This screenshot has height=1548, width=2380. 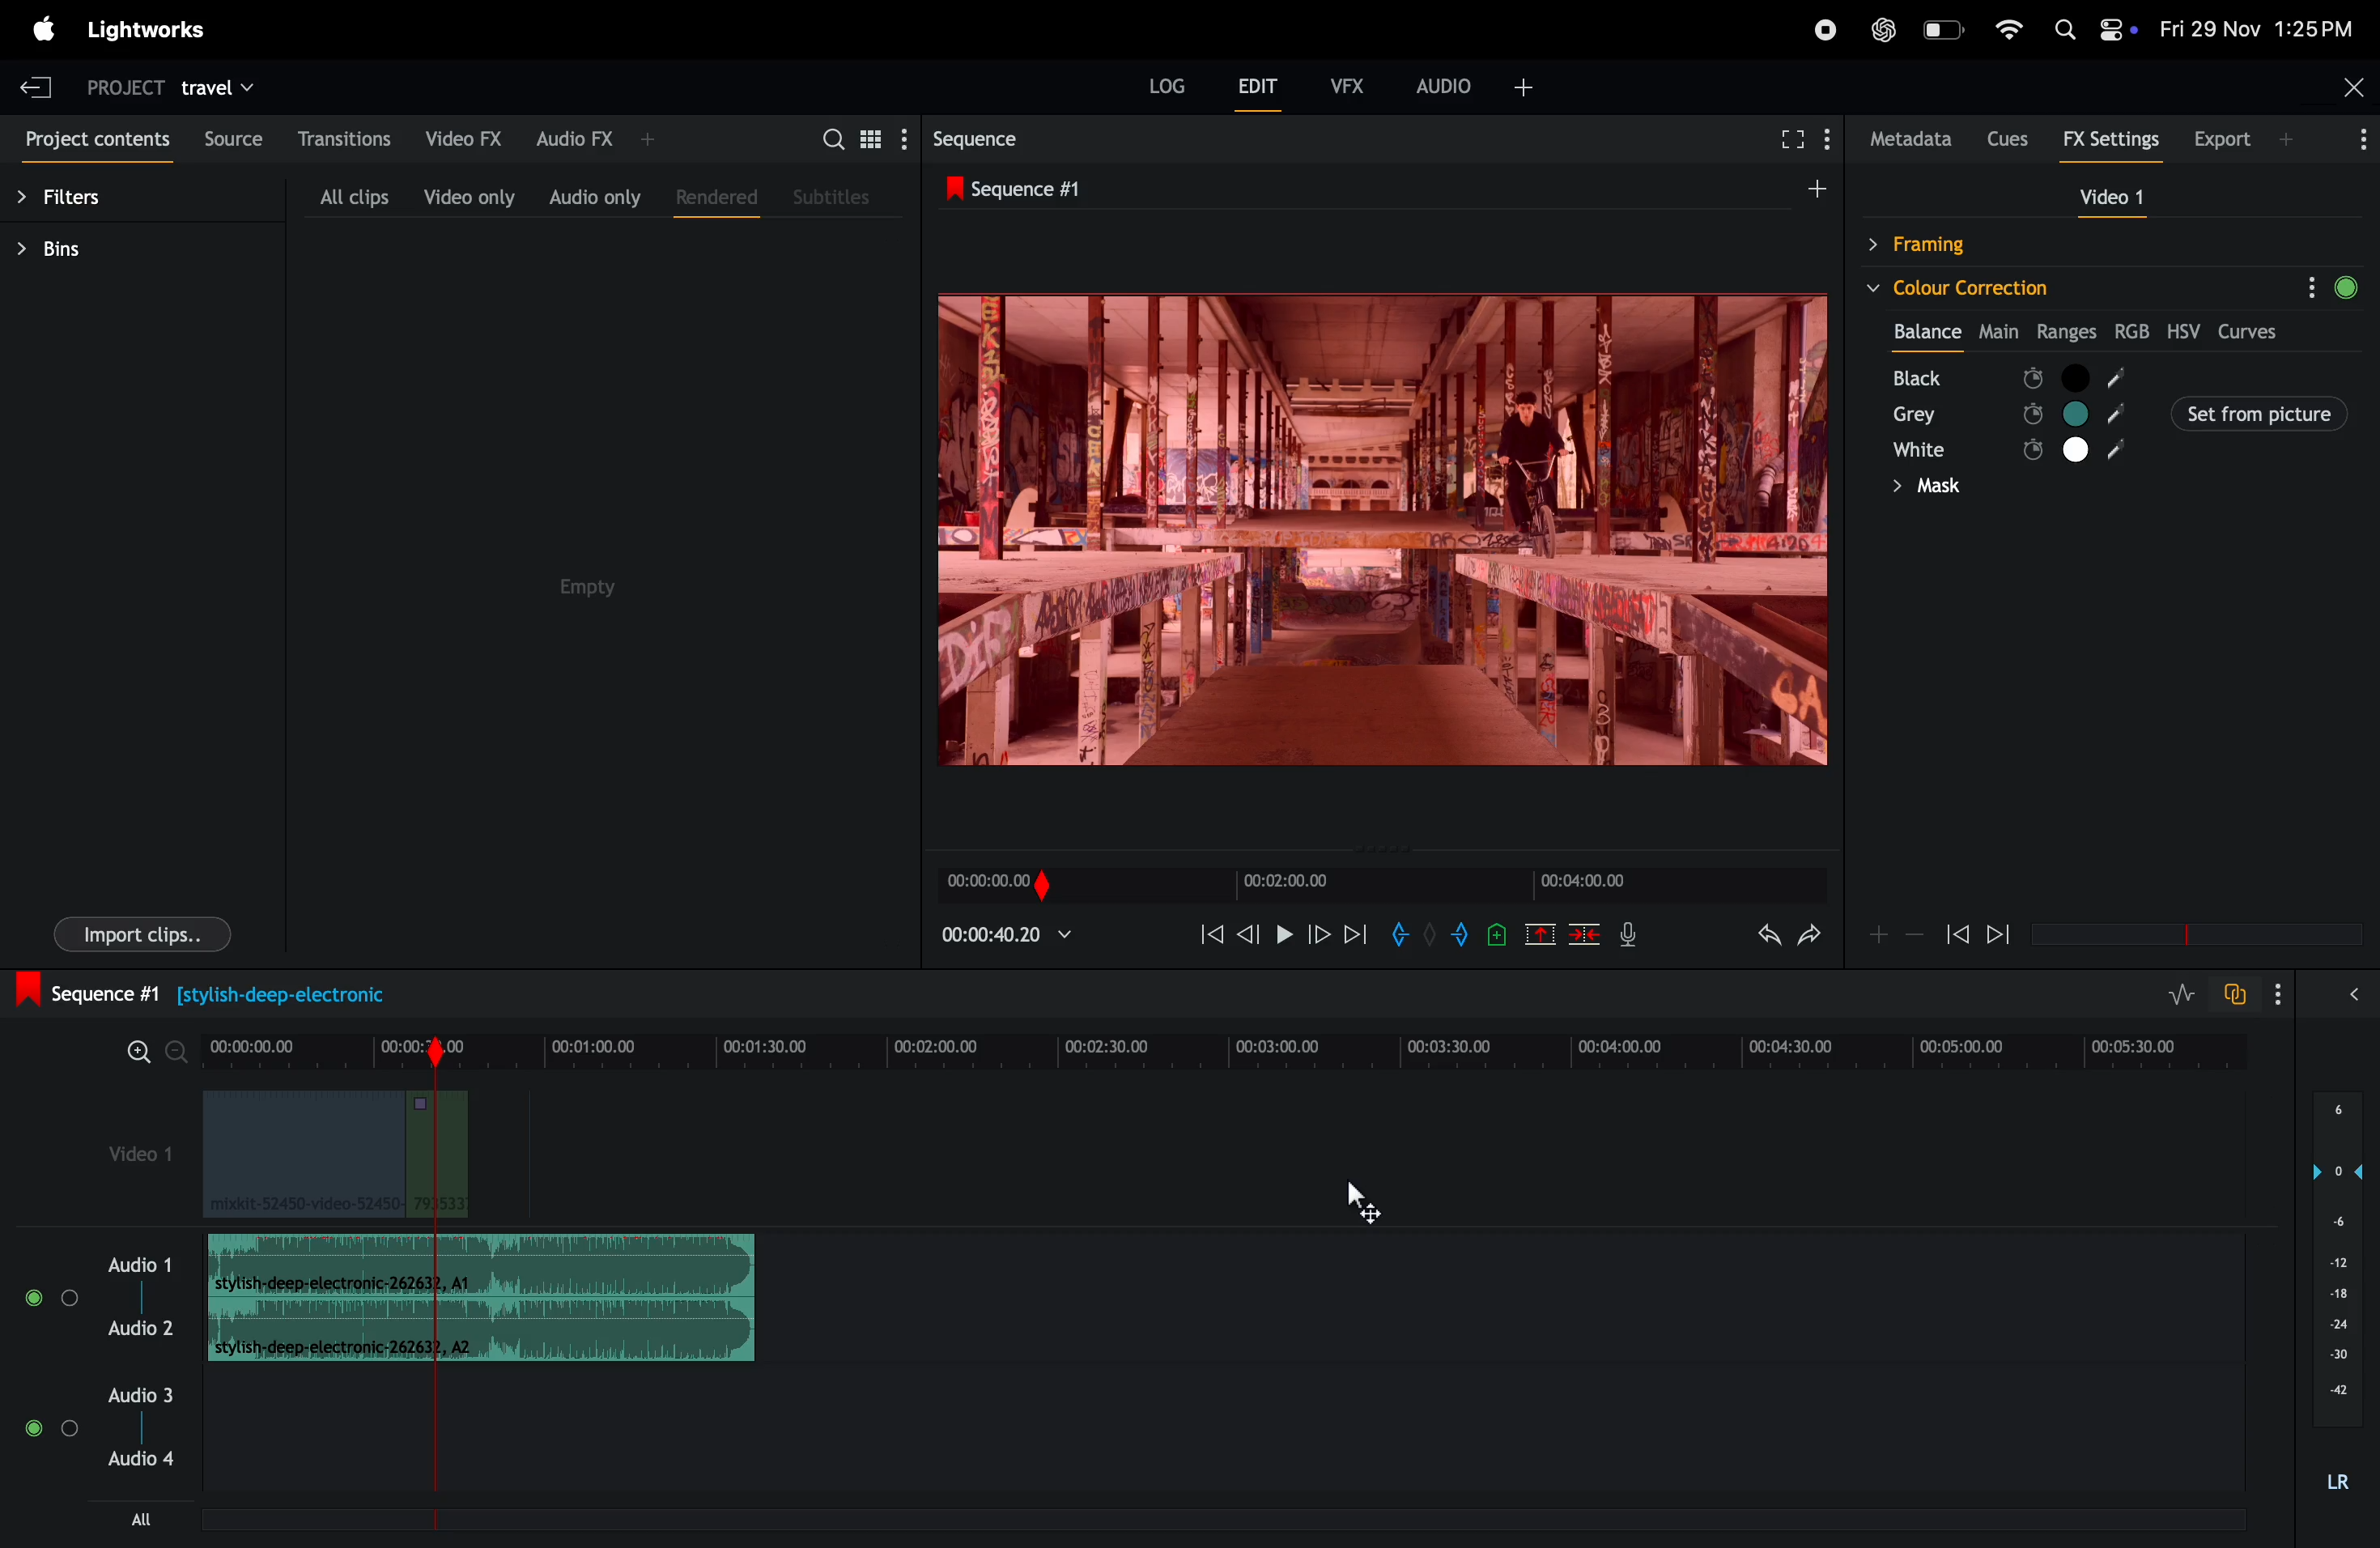 What do you see at coordinates (1924, 450) in the screenshot?
I see `white` at bounding box center [1924, 450].